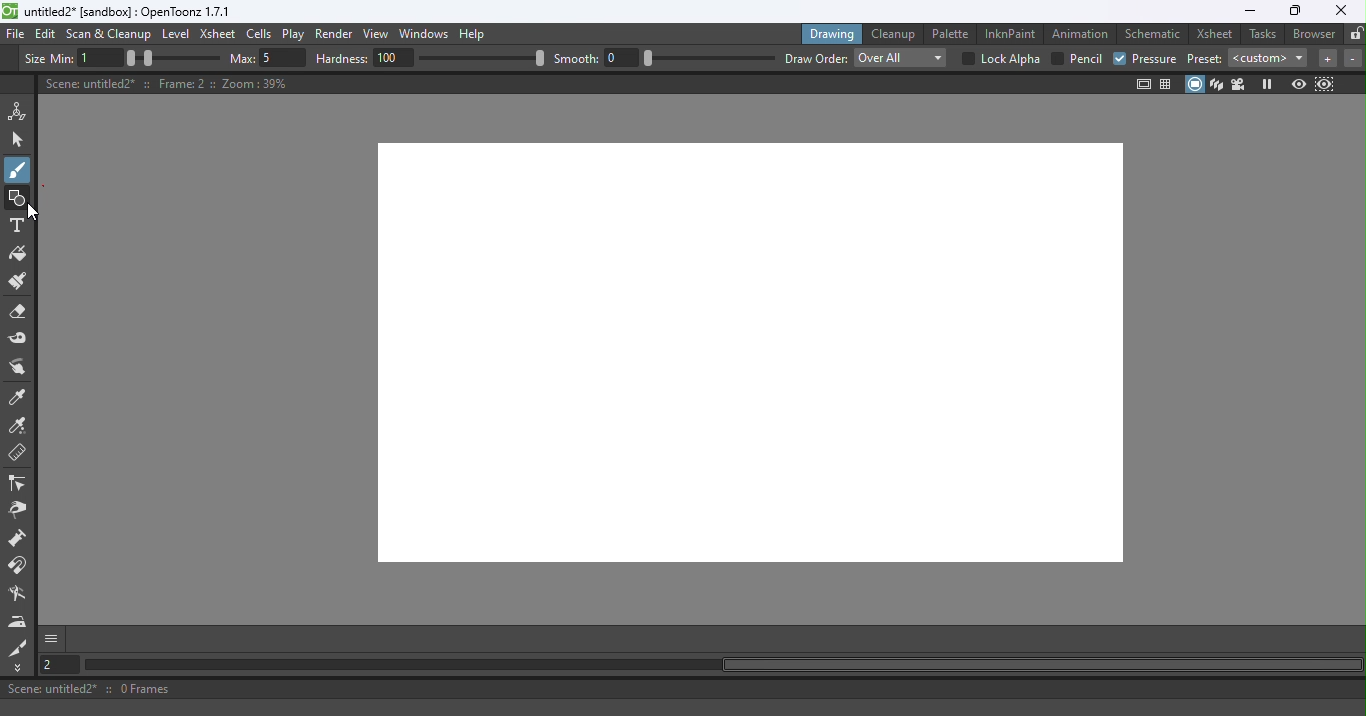 Image resolution: width=1366 pixels, height=716 pixels. What do you see at coordinates (21, 139) in the screenshot?
I see `Selection tool` at bounding box center [21, 139].